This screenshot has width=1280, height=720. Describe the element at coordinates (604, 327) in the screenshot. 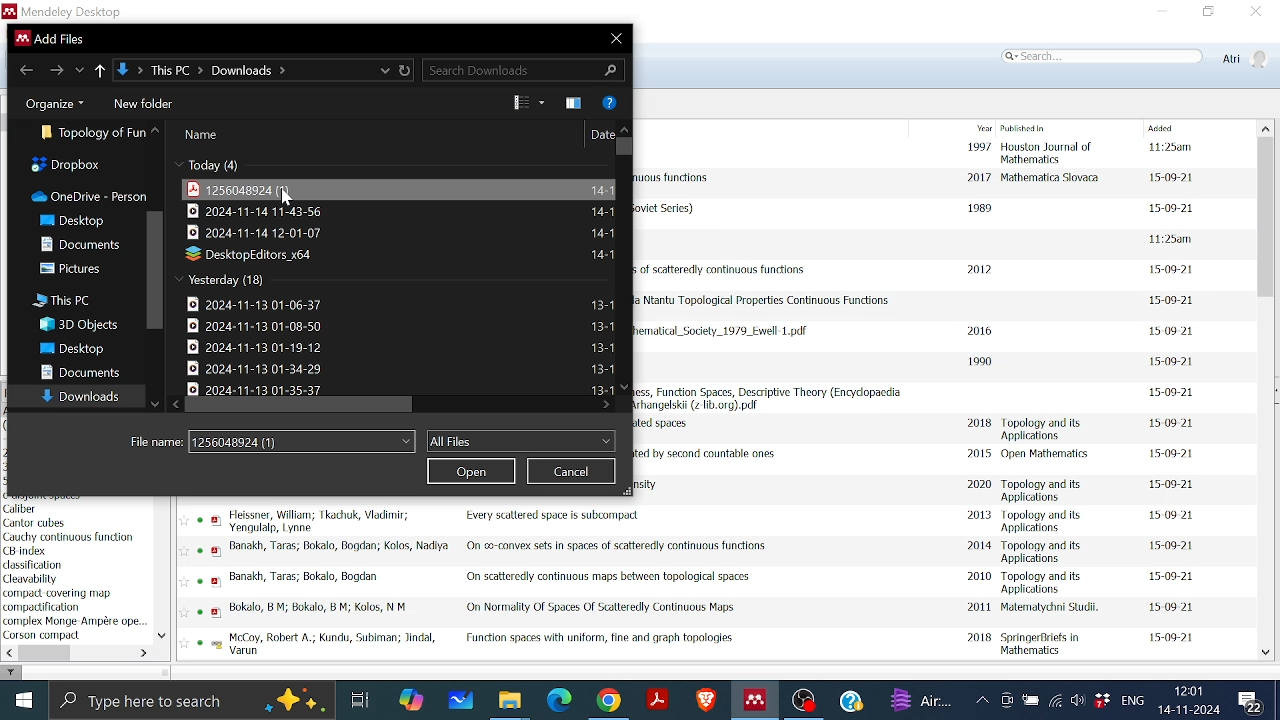

I see `File` at that location.